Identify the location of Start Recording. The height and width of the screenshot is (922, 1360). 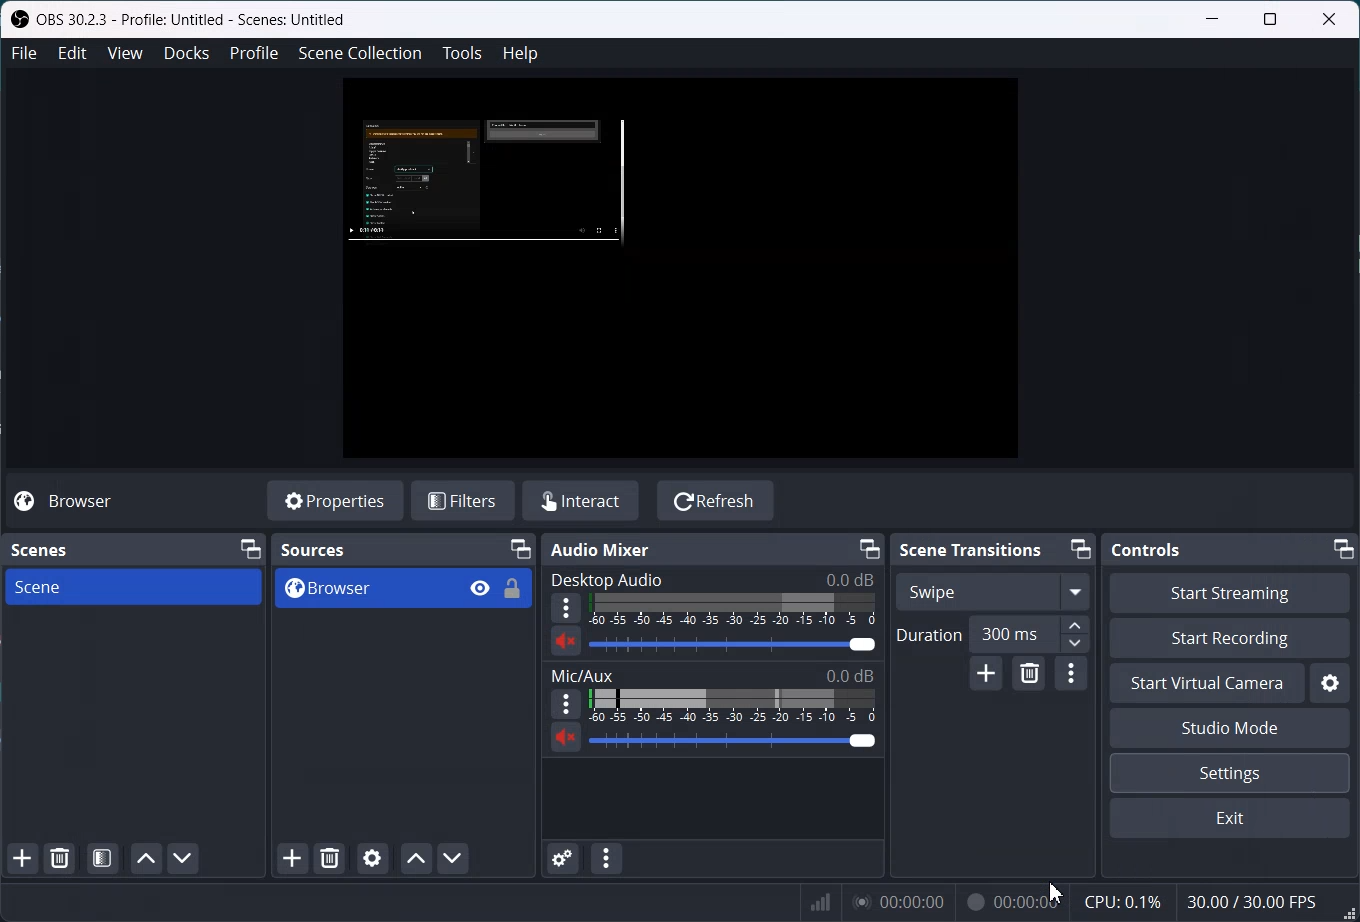
(1230, 638).